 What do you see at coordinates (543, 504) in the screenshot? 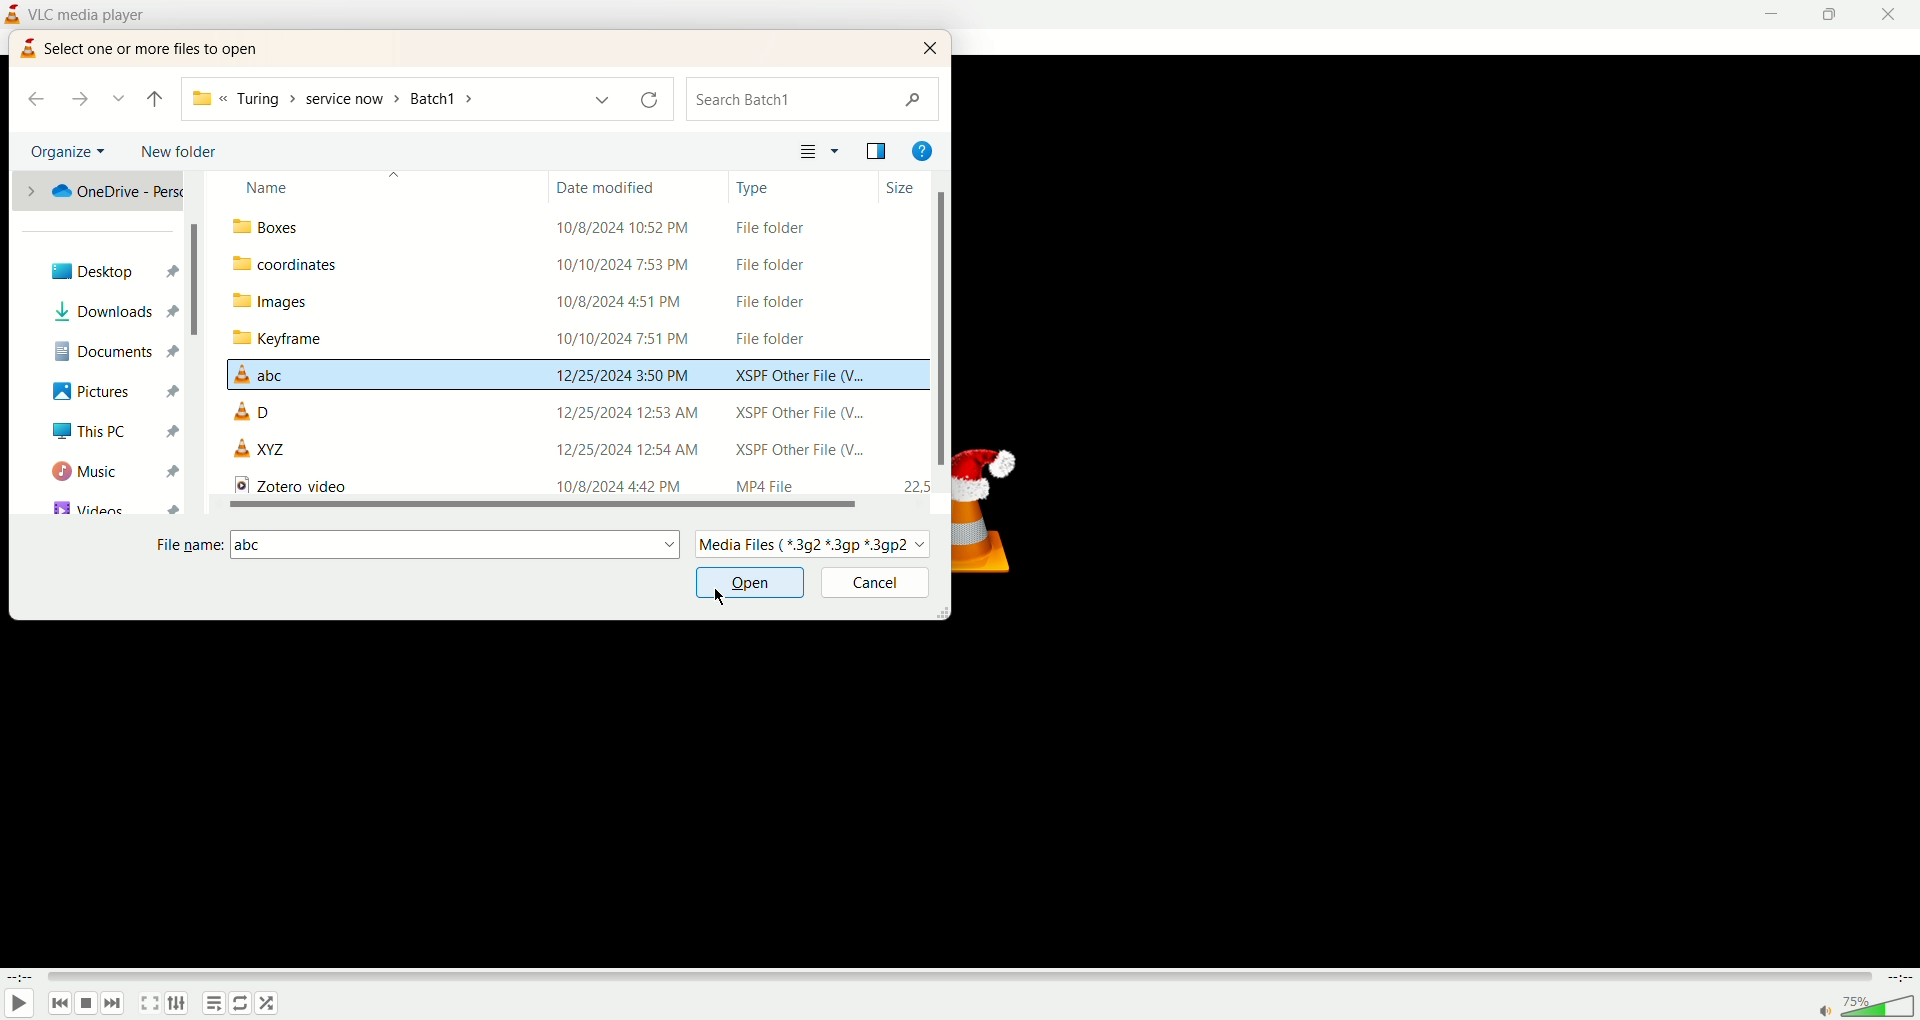
I see `horizontal scroll bar` at bounding box center [543, 504].